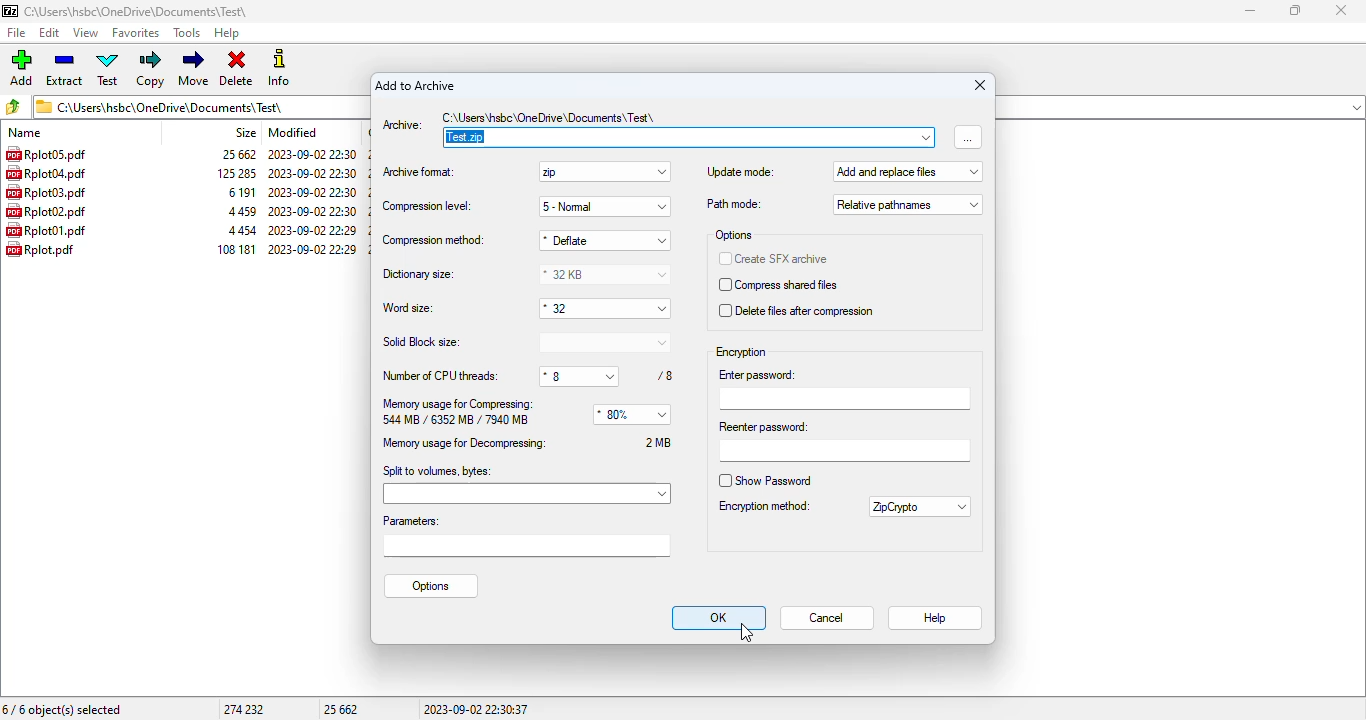 The height and width of the screenshot is (720, 1366). Describe the element at coordinates (312, 192) in the screenshot. I see `modified date & time` at that location.